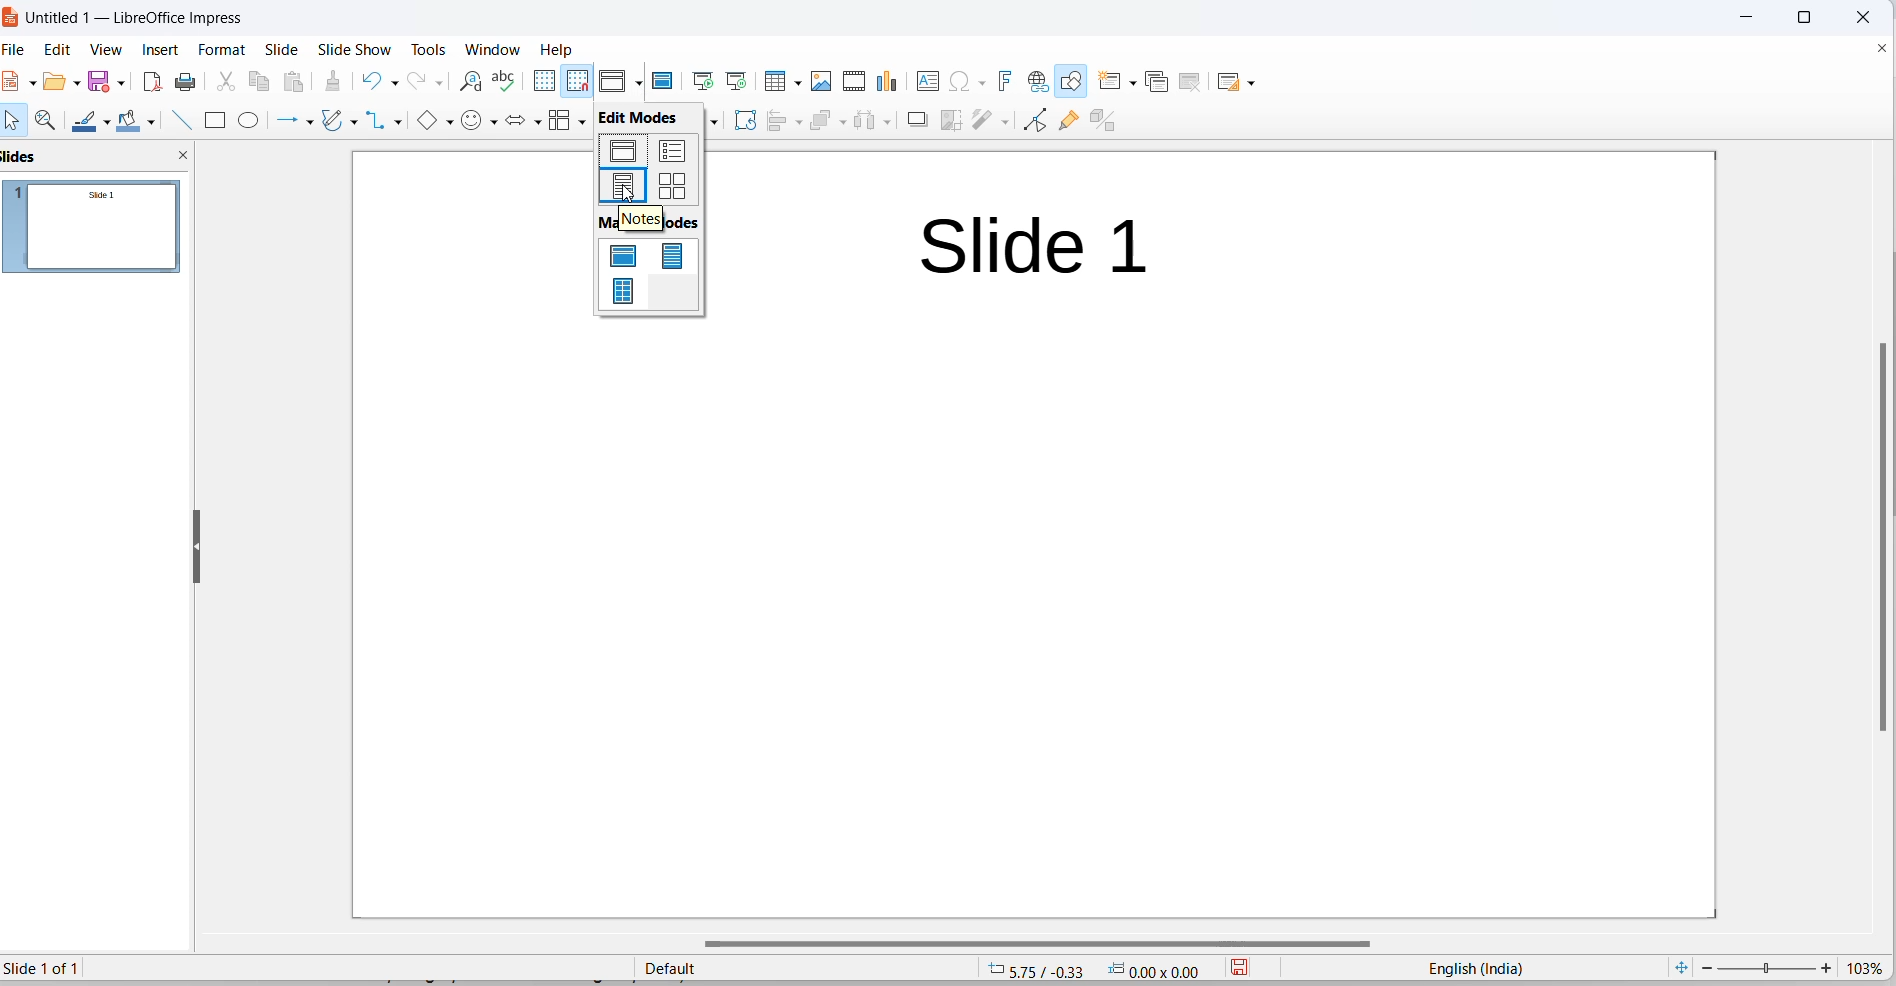 This screenshot has height=986, width=1896. What do you see at coordinates (31, 87) in the screenshot?
I see `new file options` at bounding box center [31, 87].